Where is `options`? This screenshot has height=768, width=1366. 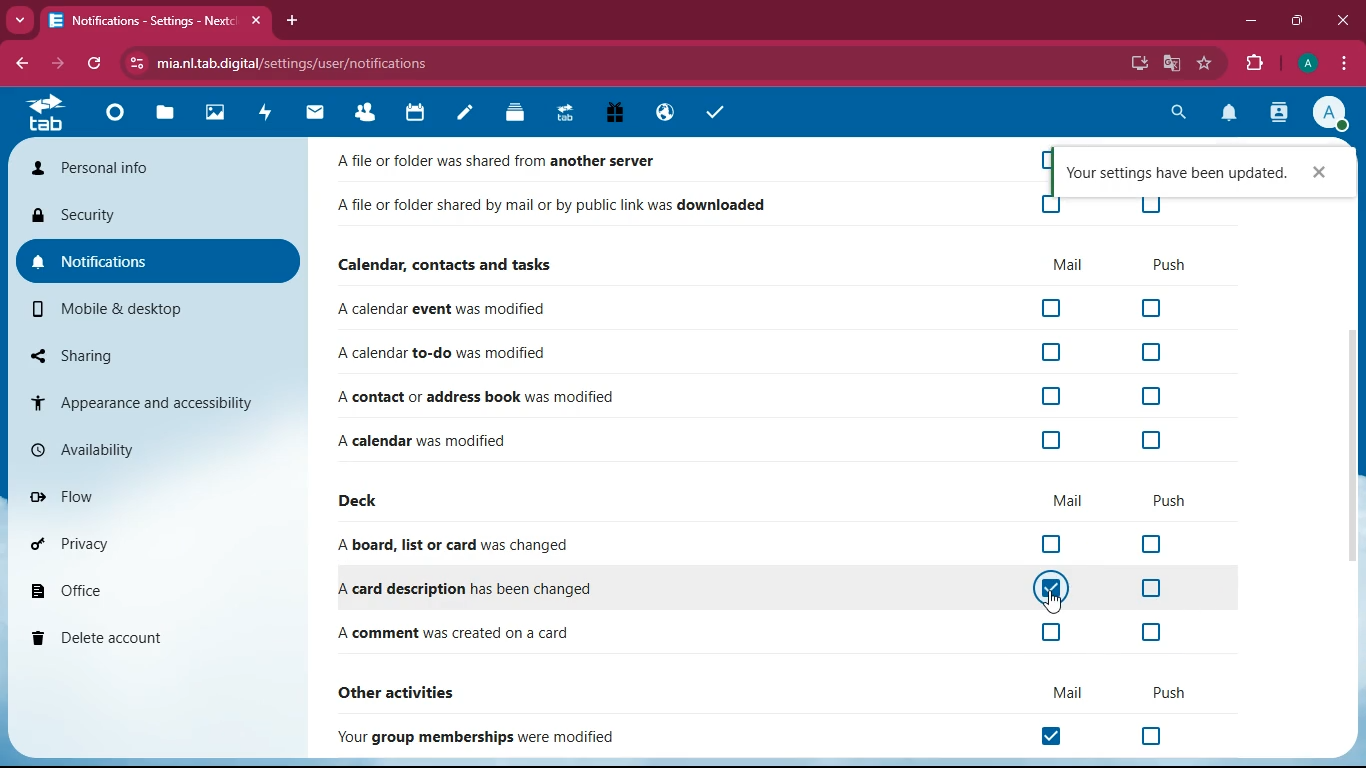
options is located at coordinates (1344, 63).